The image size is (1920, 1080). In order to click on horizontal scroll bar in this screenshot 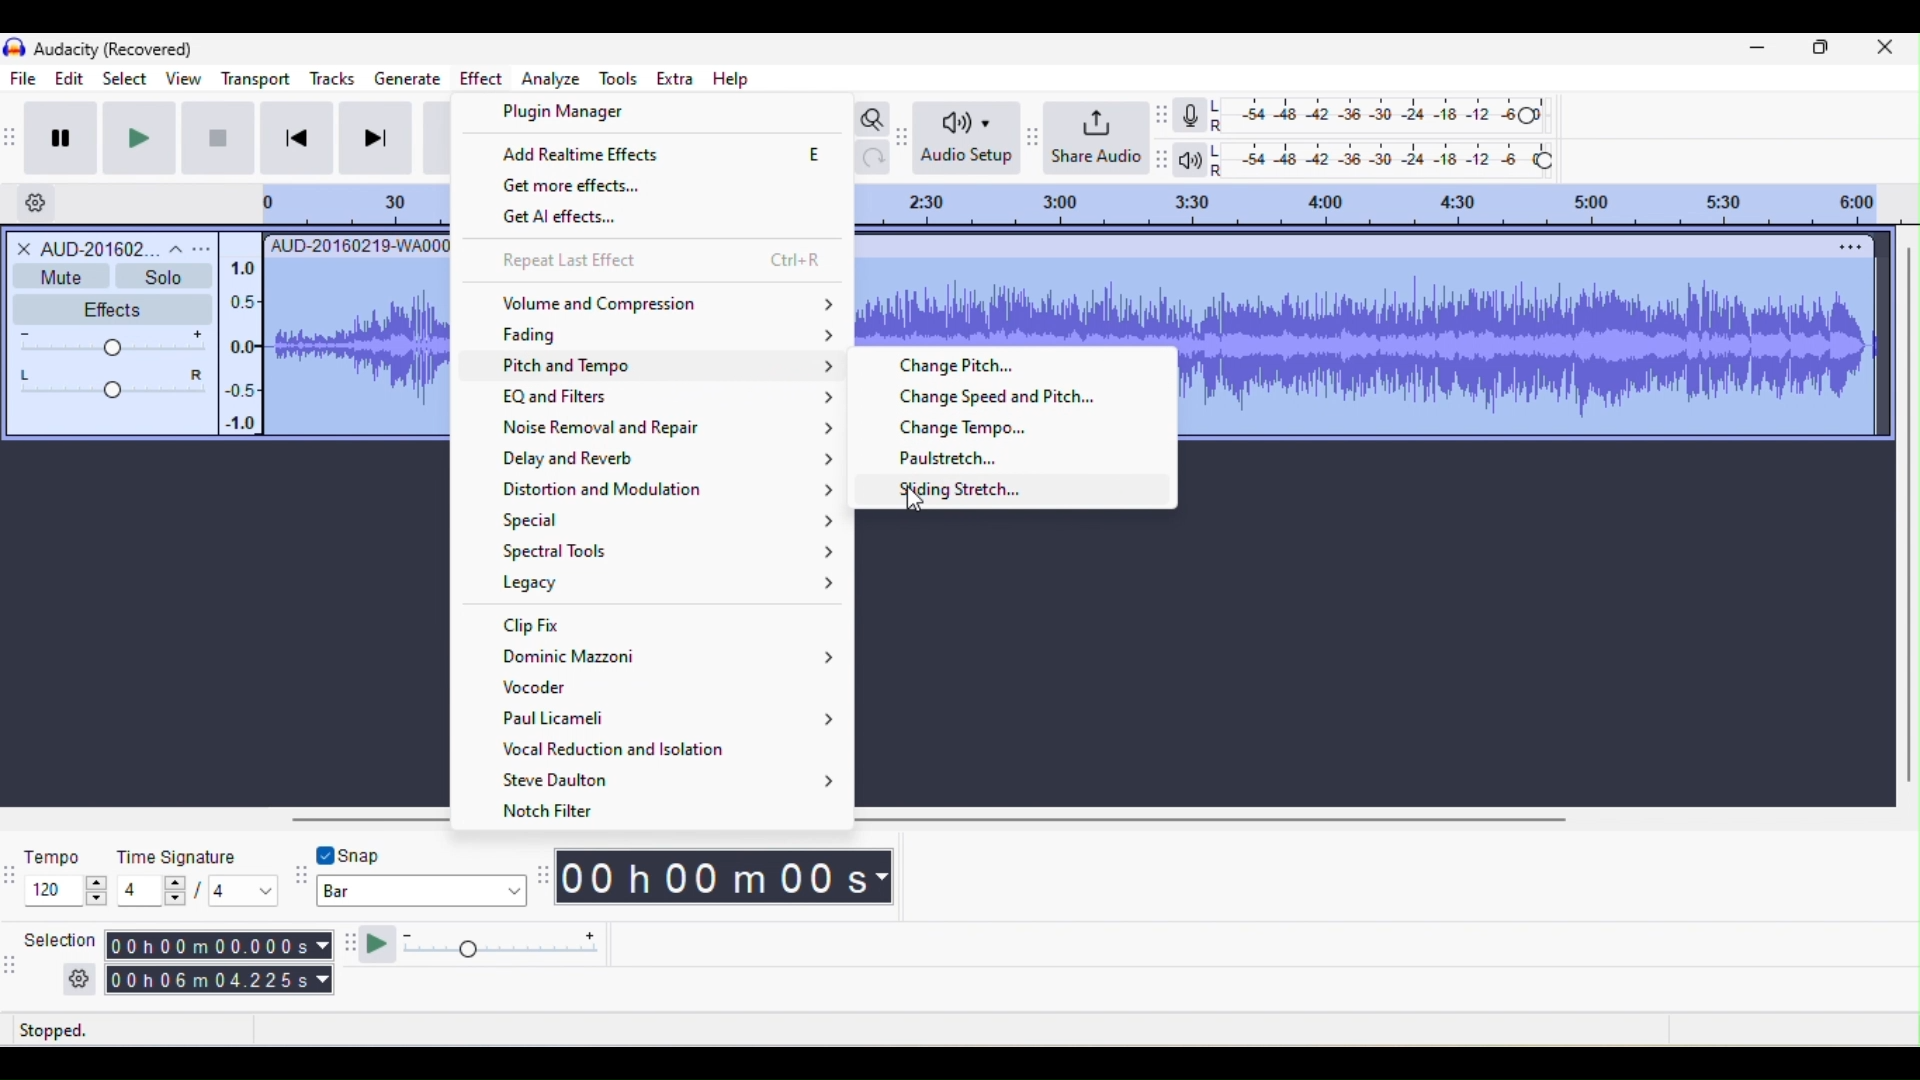, I will do `click(1234, 819)`.